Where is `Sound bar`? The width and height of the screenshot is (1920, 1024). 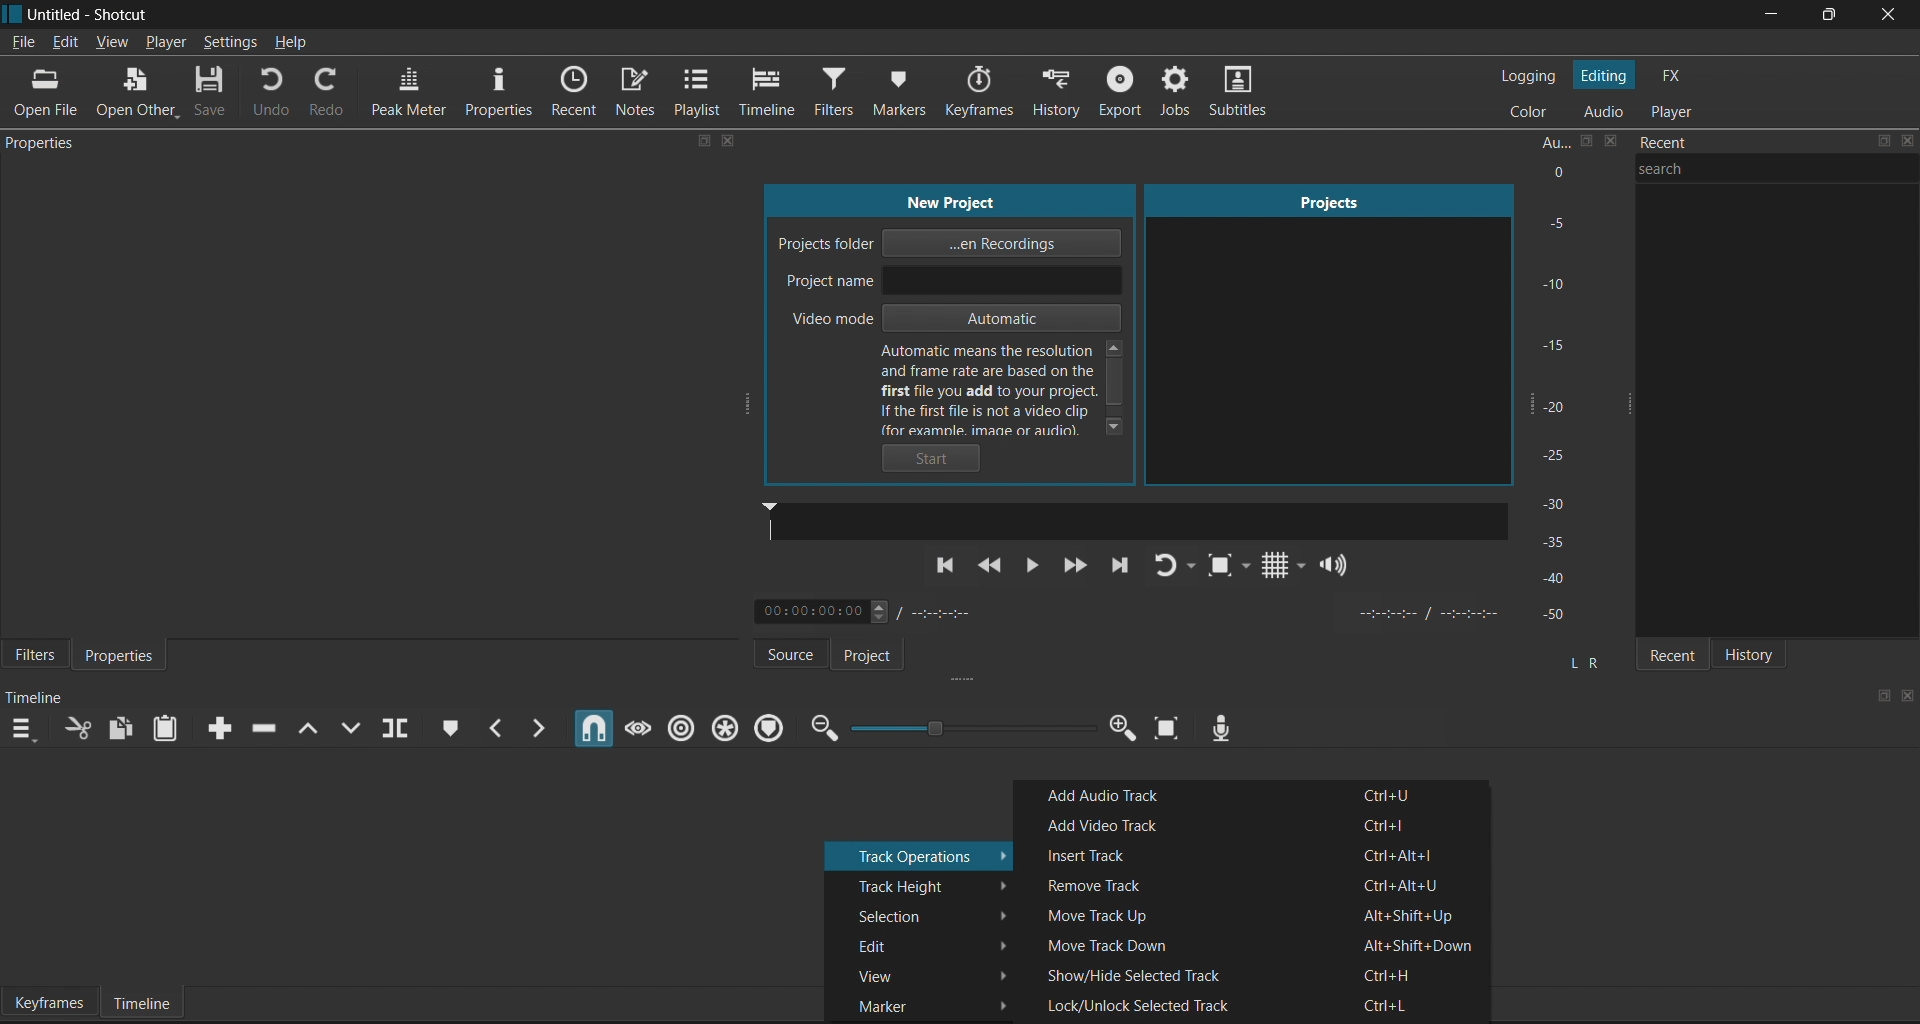 Sound bar is located at coordinates (1134, 520).